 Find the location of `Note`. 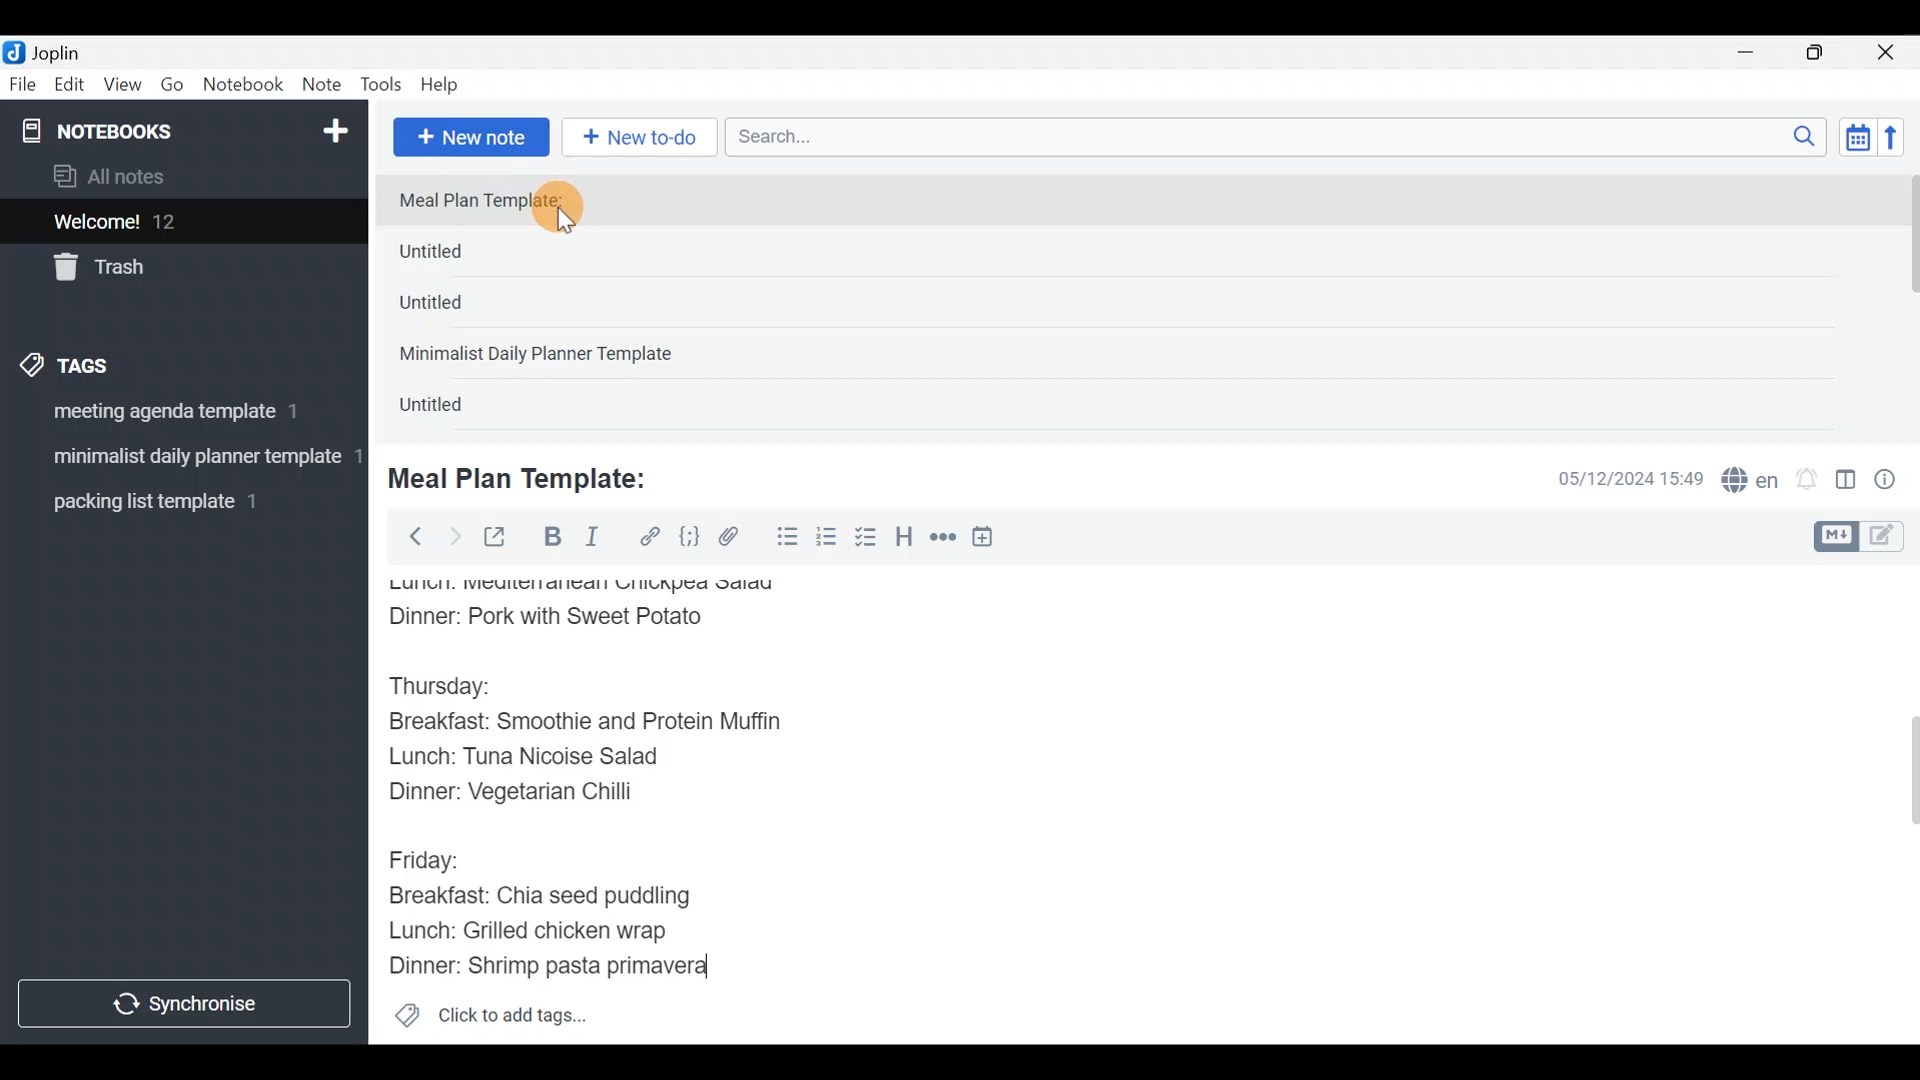

Note is located at coordinates (326, 86).